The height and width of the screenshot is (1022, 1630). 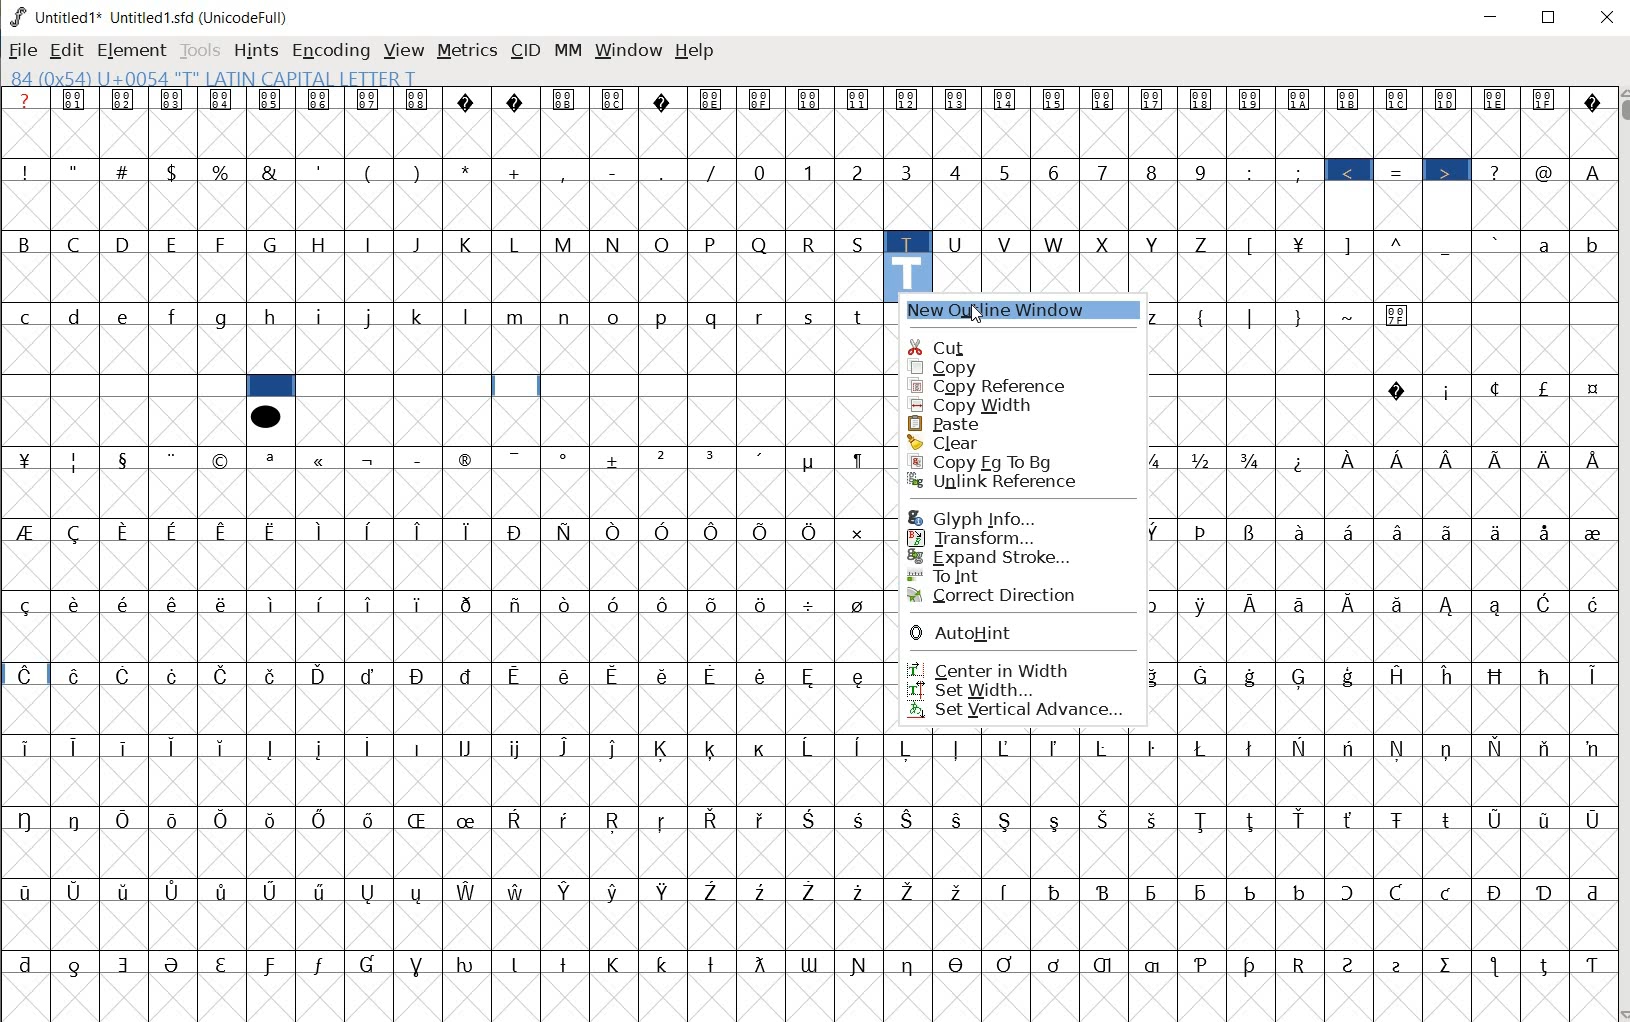 What do you see at coordinates (1497, 966) in the screenshot?
I see `Symbol` at bounding box center [1497, 966].